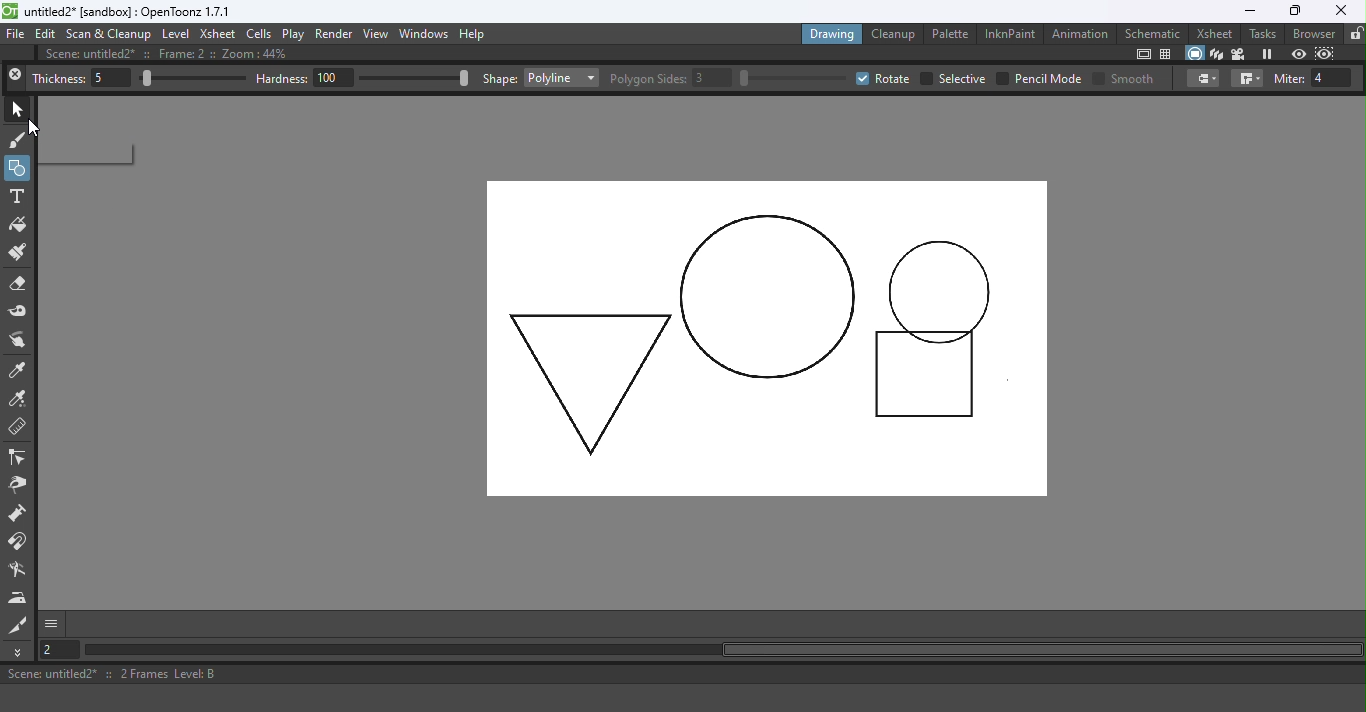 The width and height of the screenshot is (1366, 712). What do you see at coordinates (20, 253) in the screenshot?
I see `Paintbrush tool` at bounding box center [20, 253].